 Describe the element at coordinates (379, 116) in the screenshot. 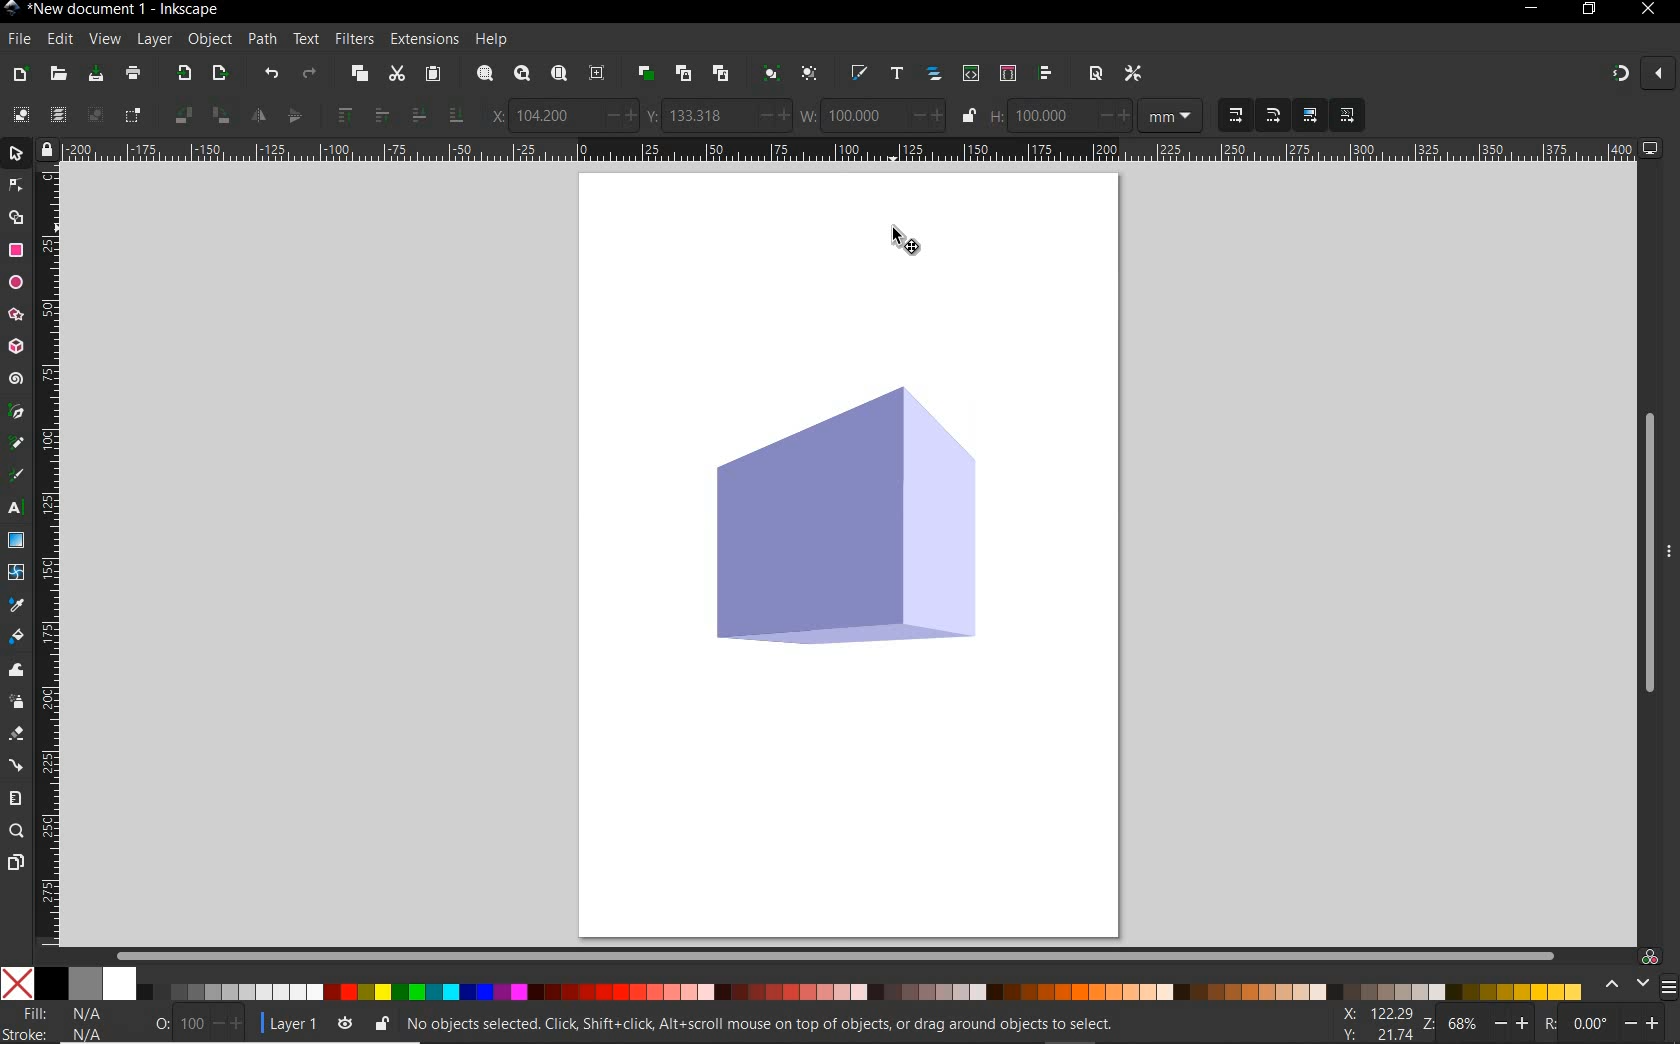

I see `raise selection` at that location.